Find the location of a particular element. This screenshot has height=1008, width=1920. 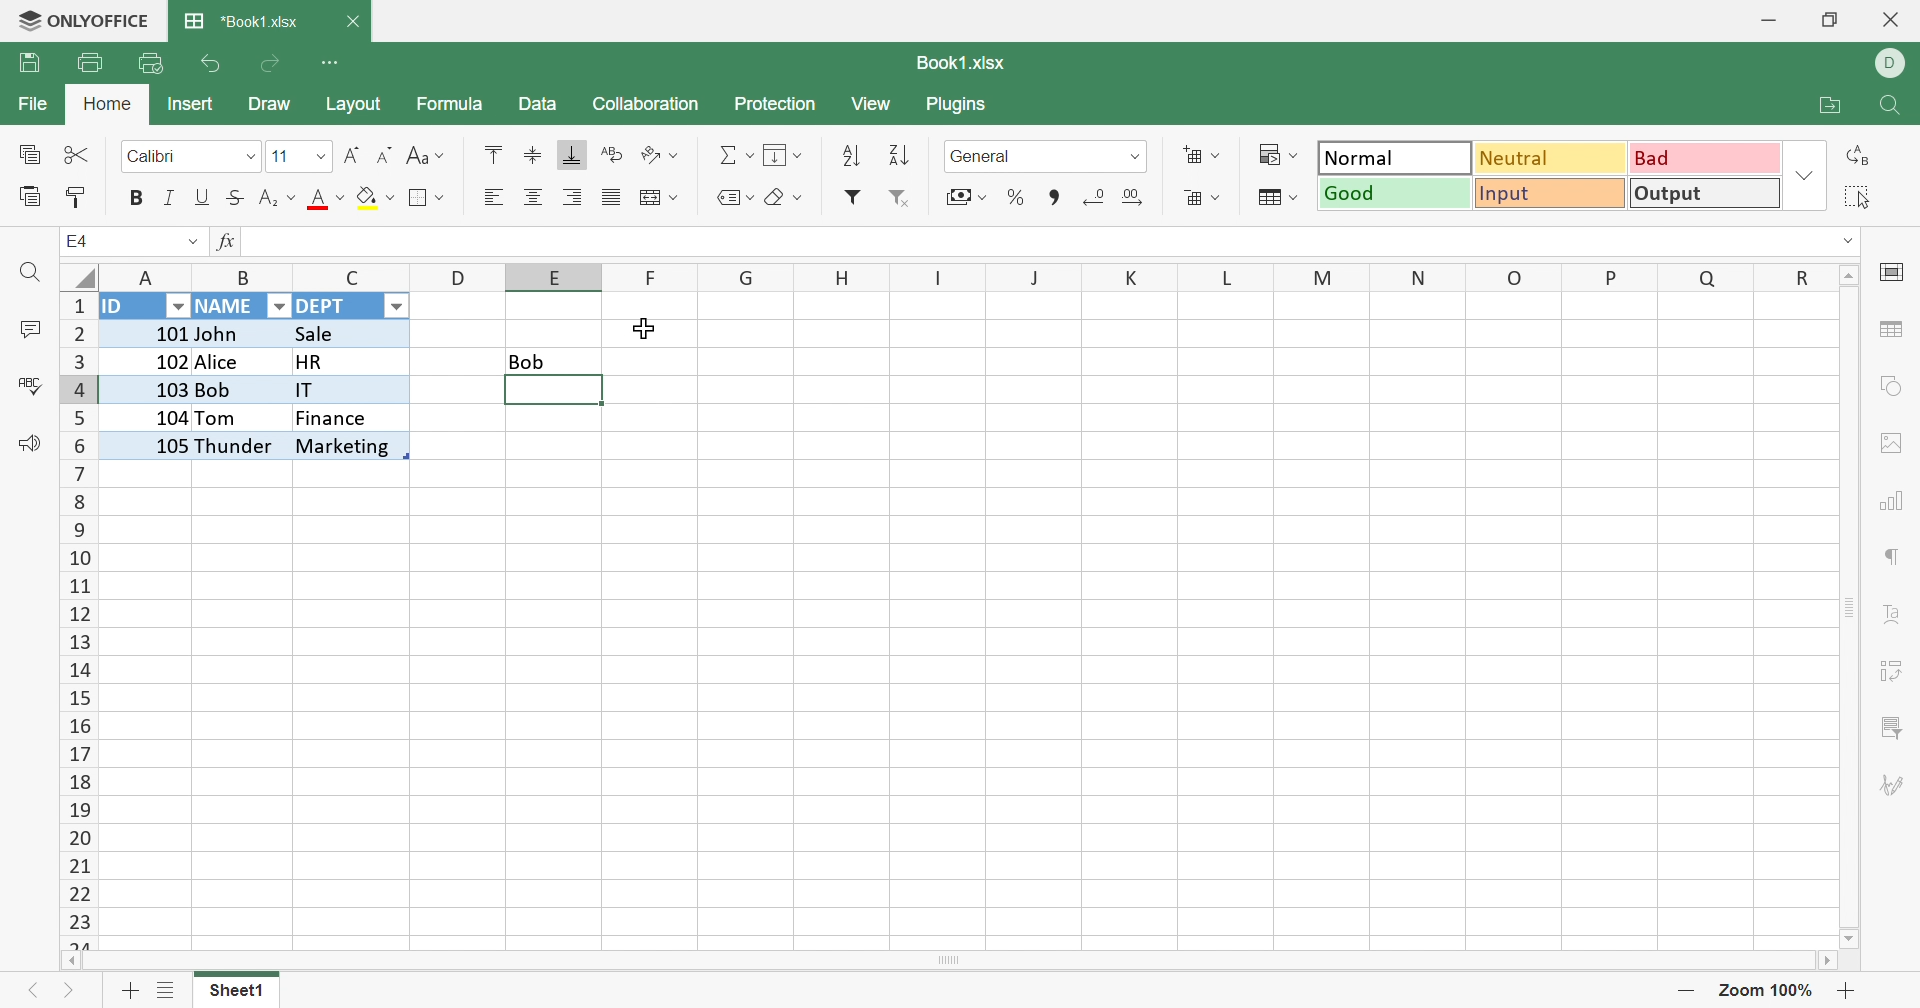

Slicer settings is located at coordinates (1887, 727).